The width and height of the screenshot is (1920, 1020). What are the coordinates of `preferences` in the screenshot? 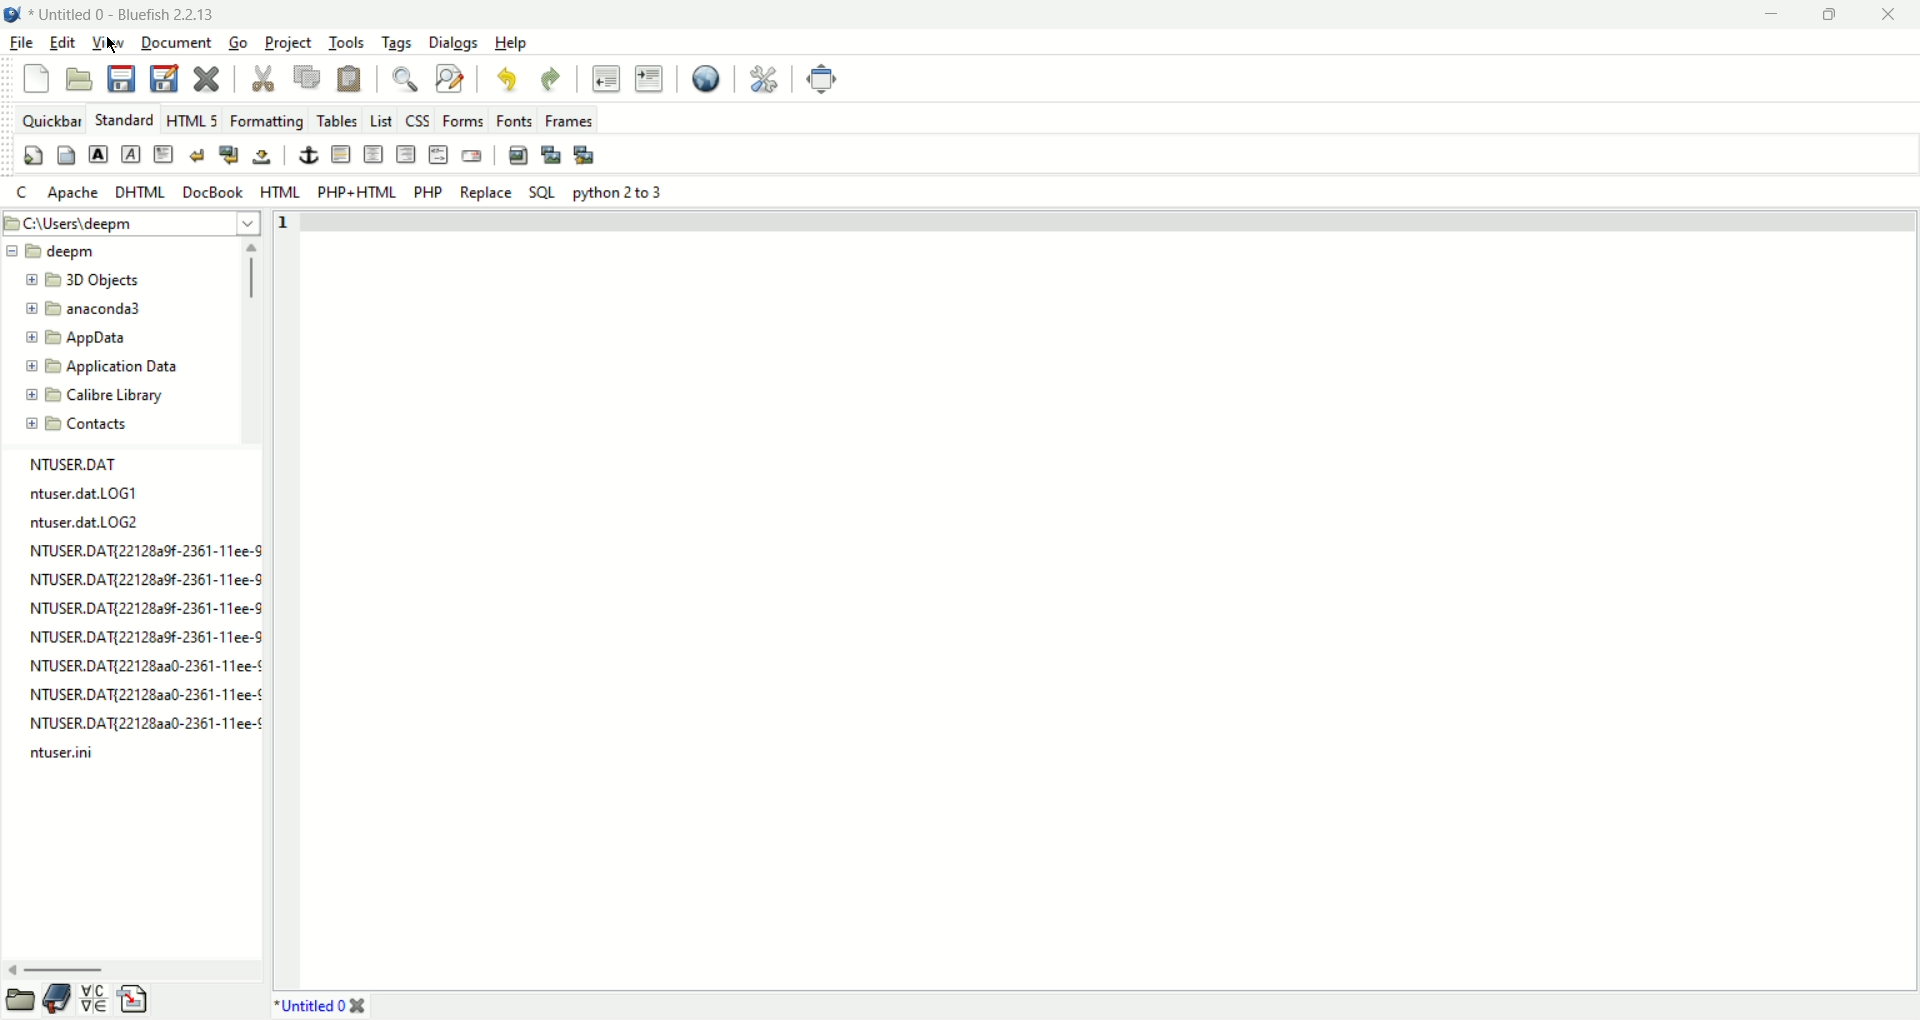 It's located at (762, 79).